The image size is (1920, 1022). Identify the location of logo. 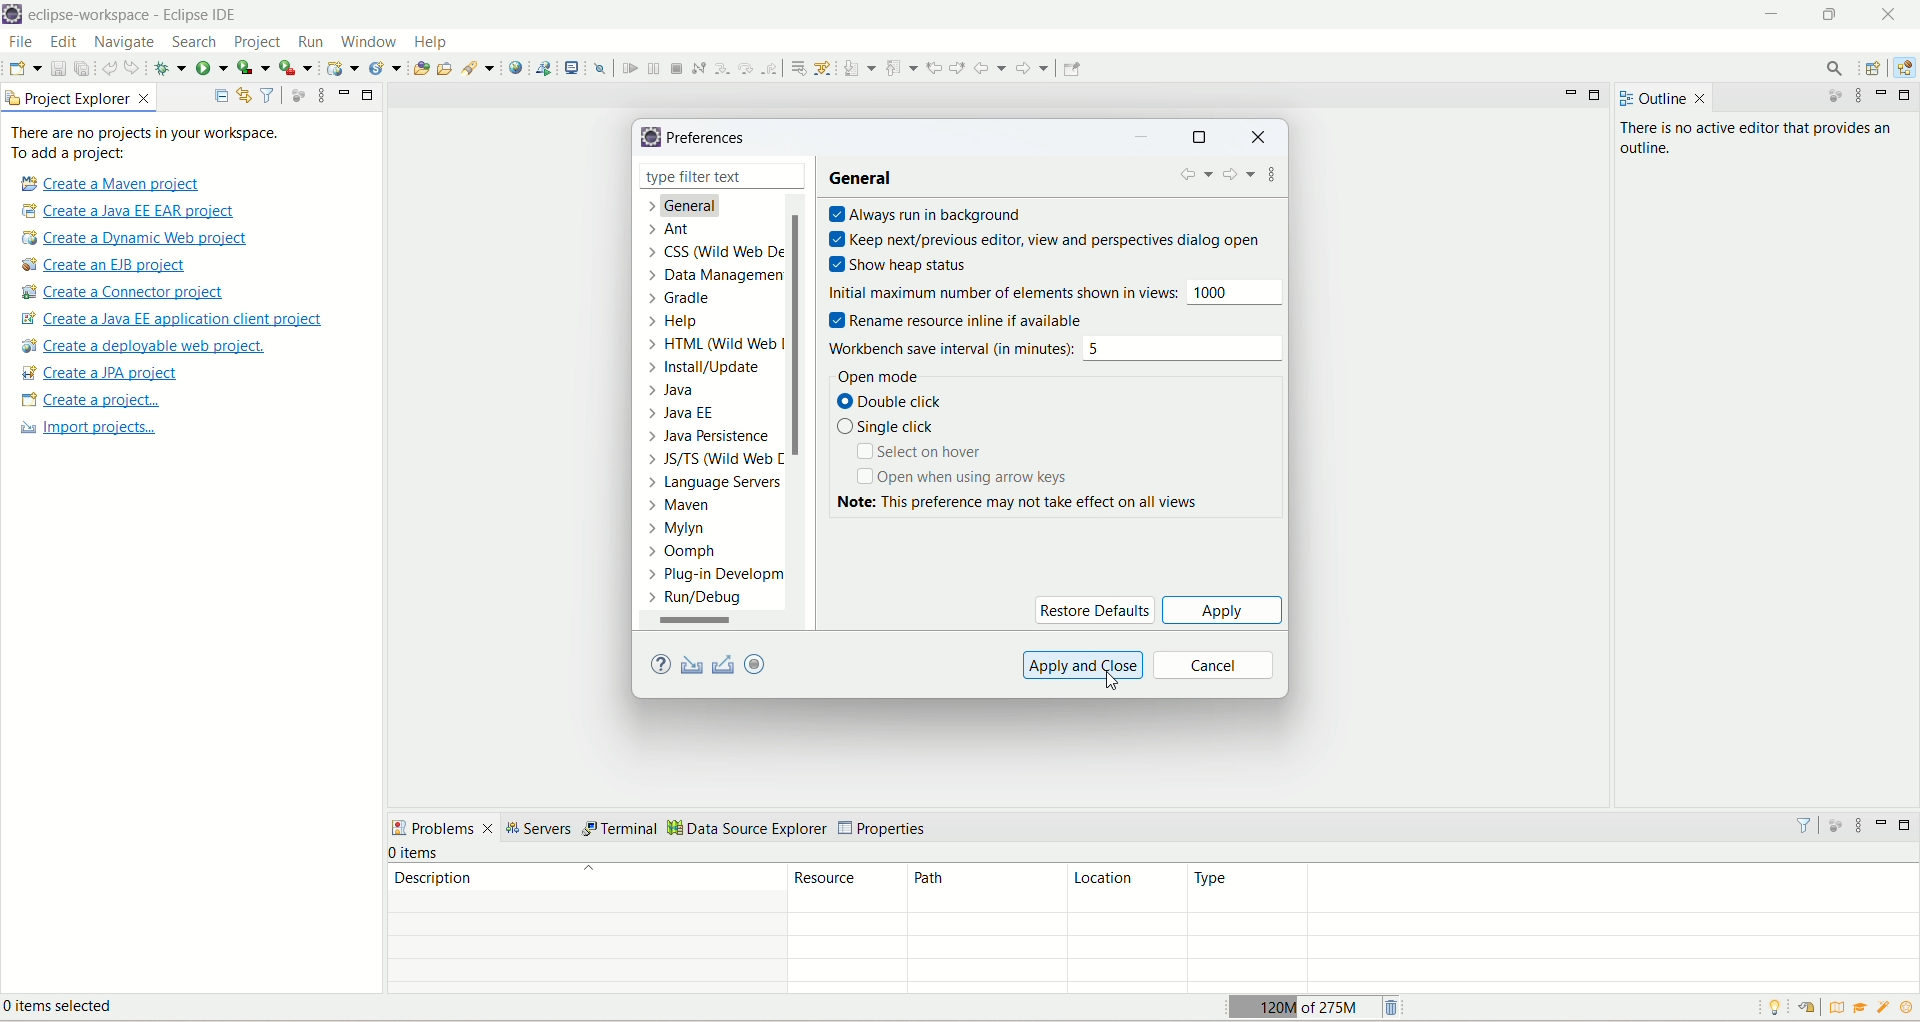
(13, 15).